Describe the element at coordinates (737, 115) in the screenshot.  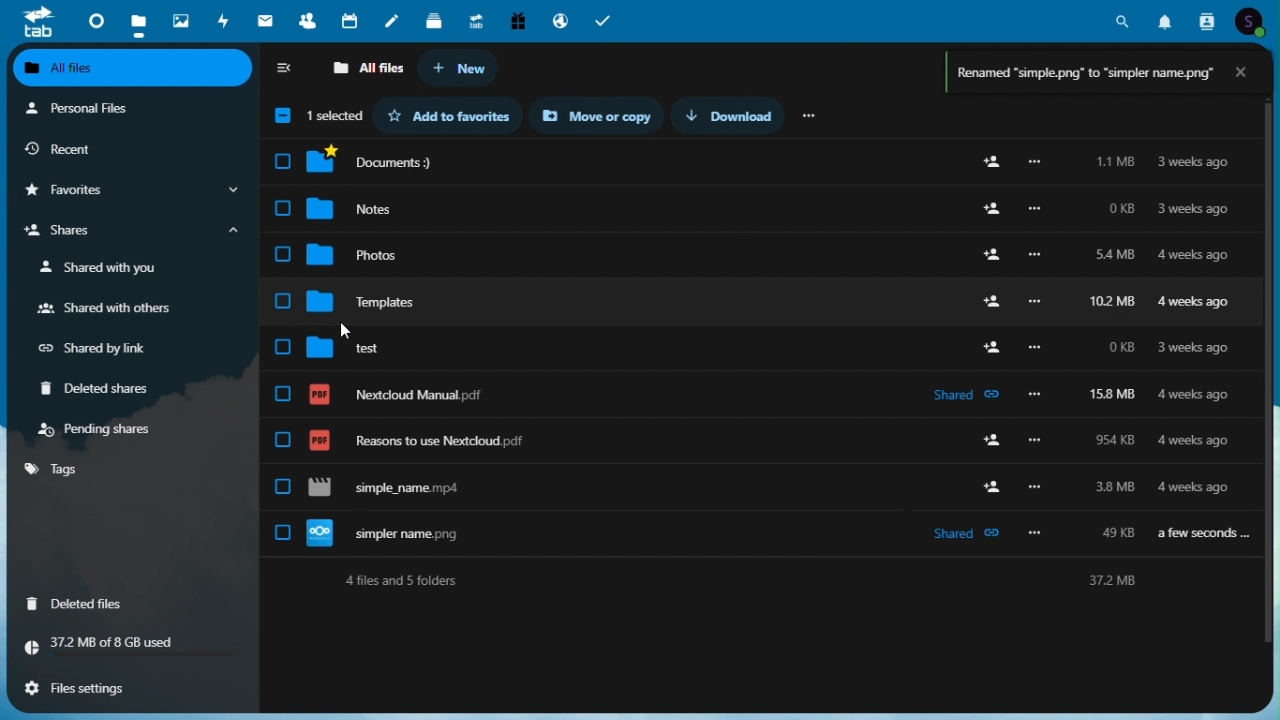
I see `Download` at that location.